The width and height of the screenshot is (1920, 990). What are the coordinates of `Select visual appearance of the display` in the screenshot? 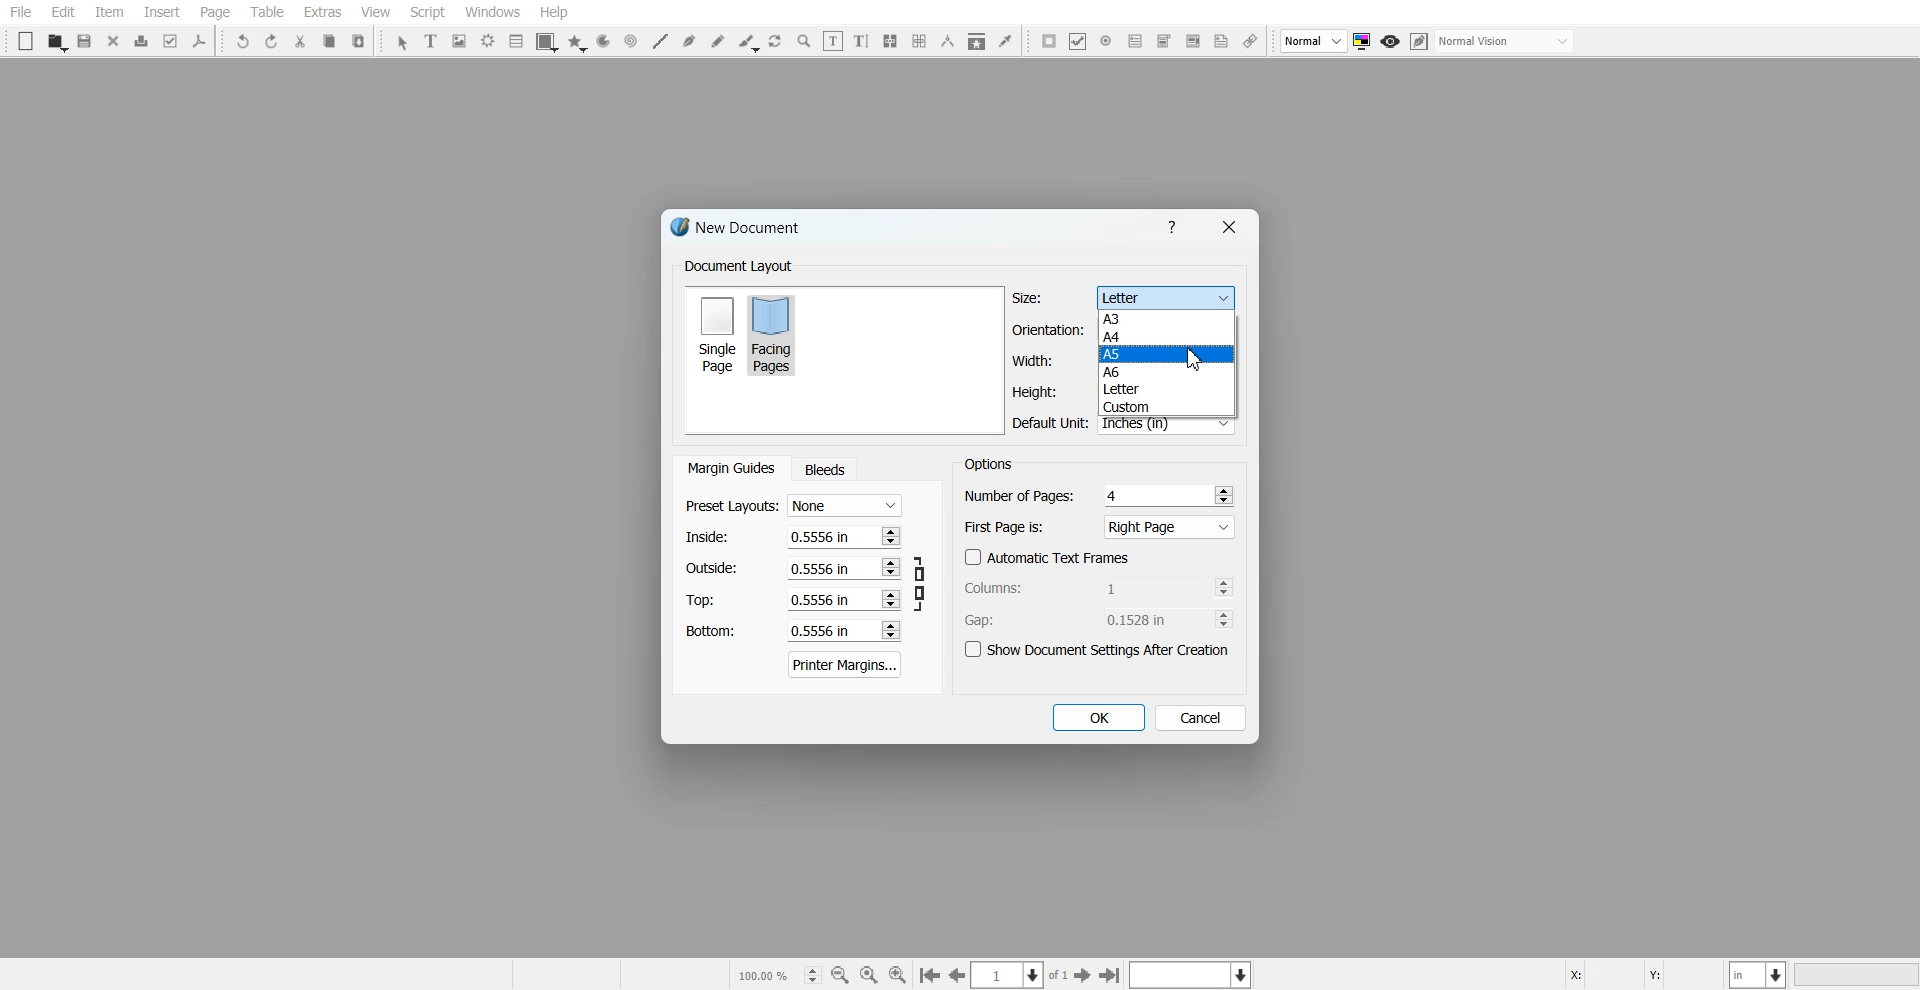 It's located at (1506, 42).